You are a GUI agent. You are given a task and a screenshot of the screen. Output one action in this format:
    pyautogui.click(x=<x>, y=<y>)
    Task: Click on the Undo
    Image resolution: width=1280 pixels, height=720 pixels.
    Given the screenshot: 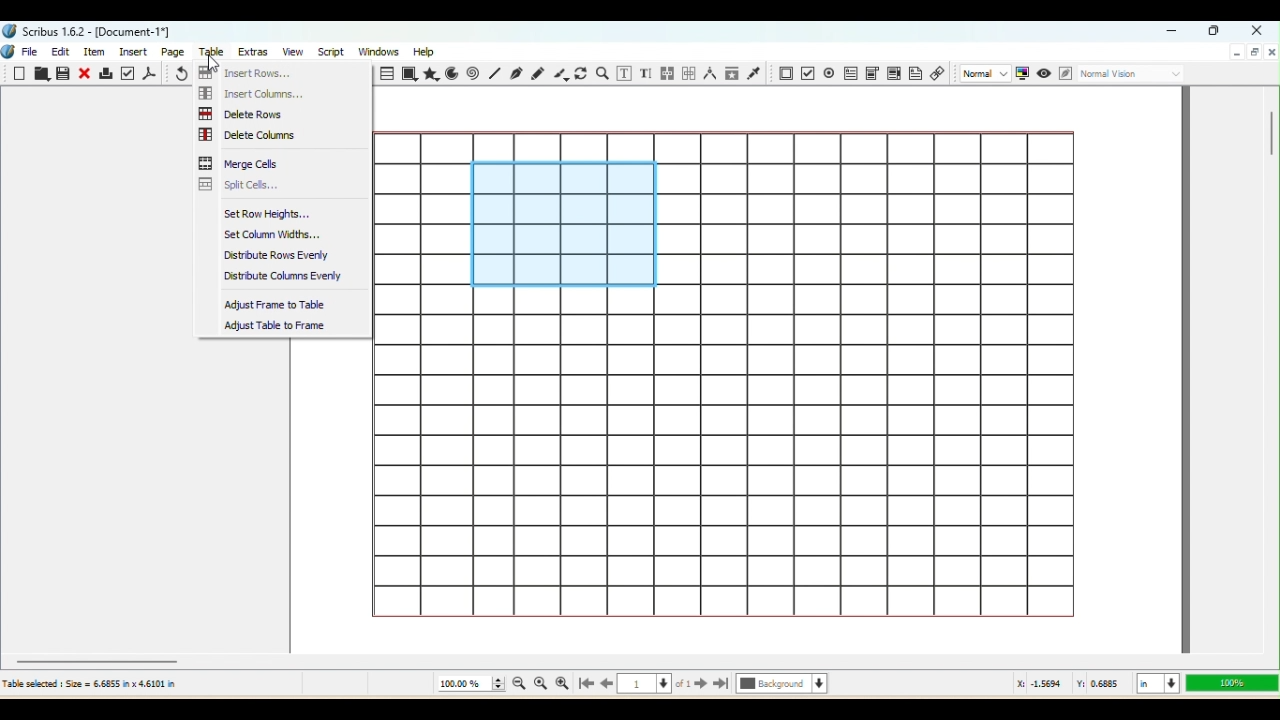 What is the action you would take?
    pyautogui.click(x=179, y=74)
    